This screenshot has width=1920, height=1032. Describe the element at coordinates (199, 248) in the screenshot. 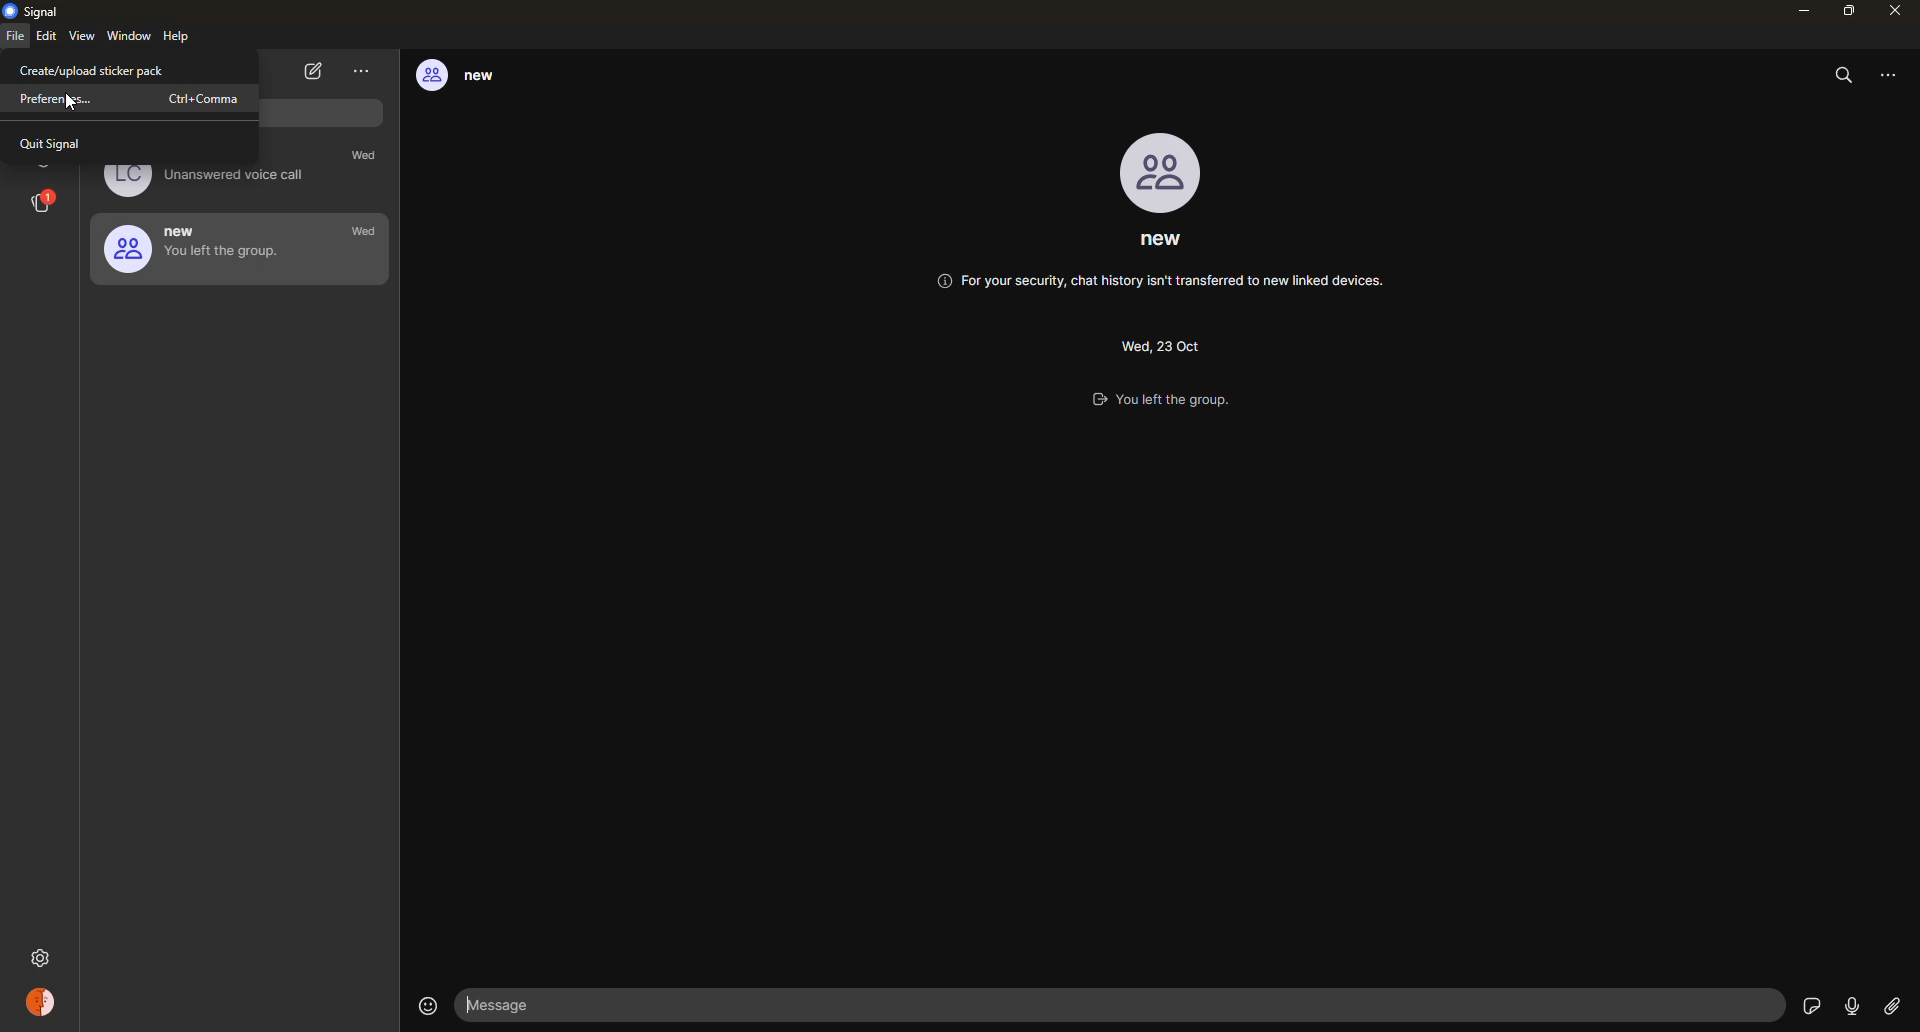

I see `new` at that location.